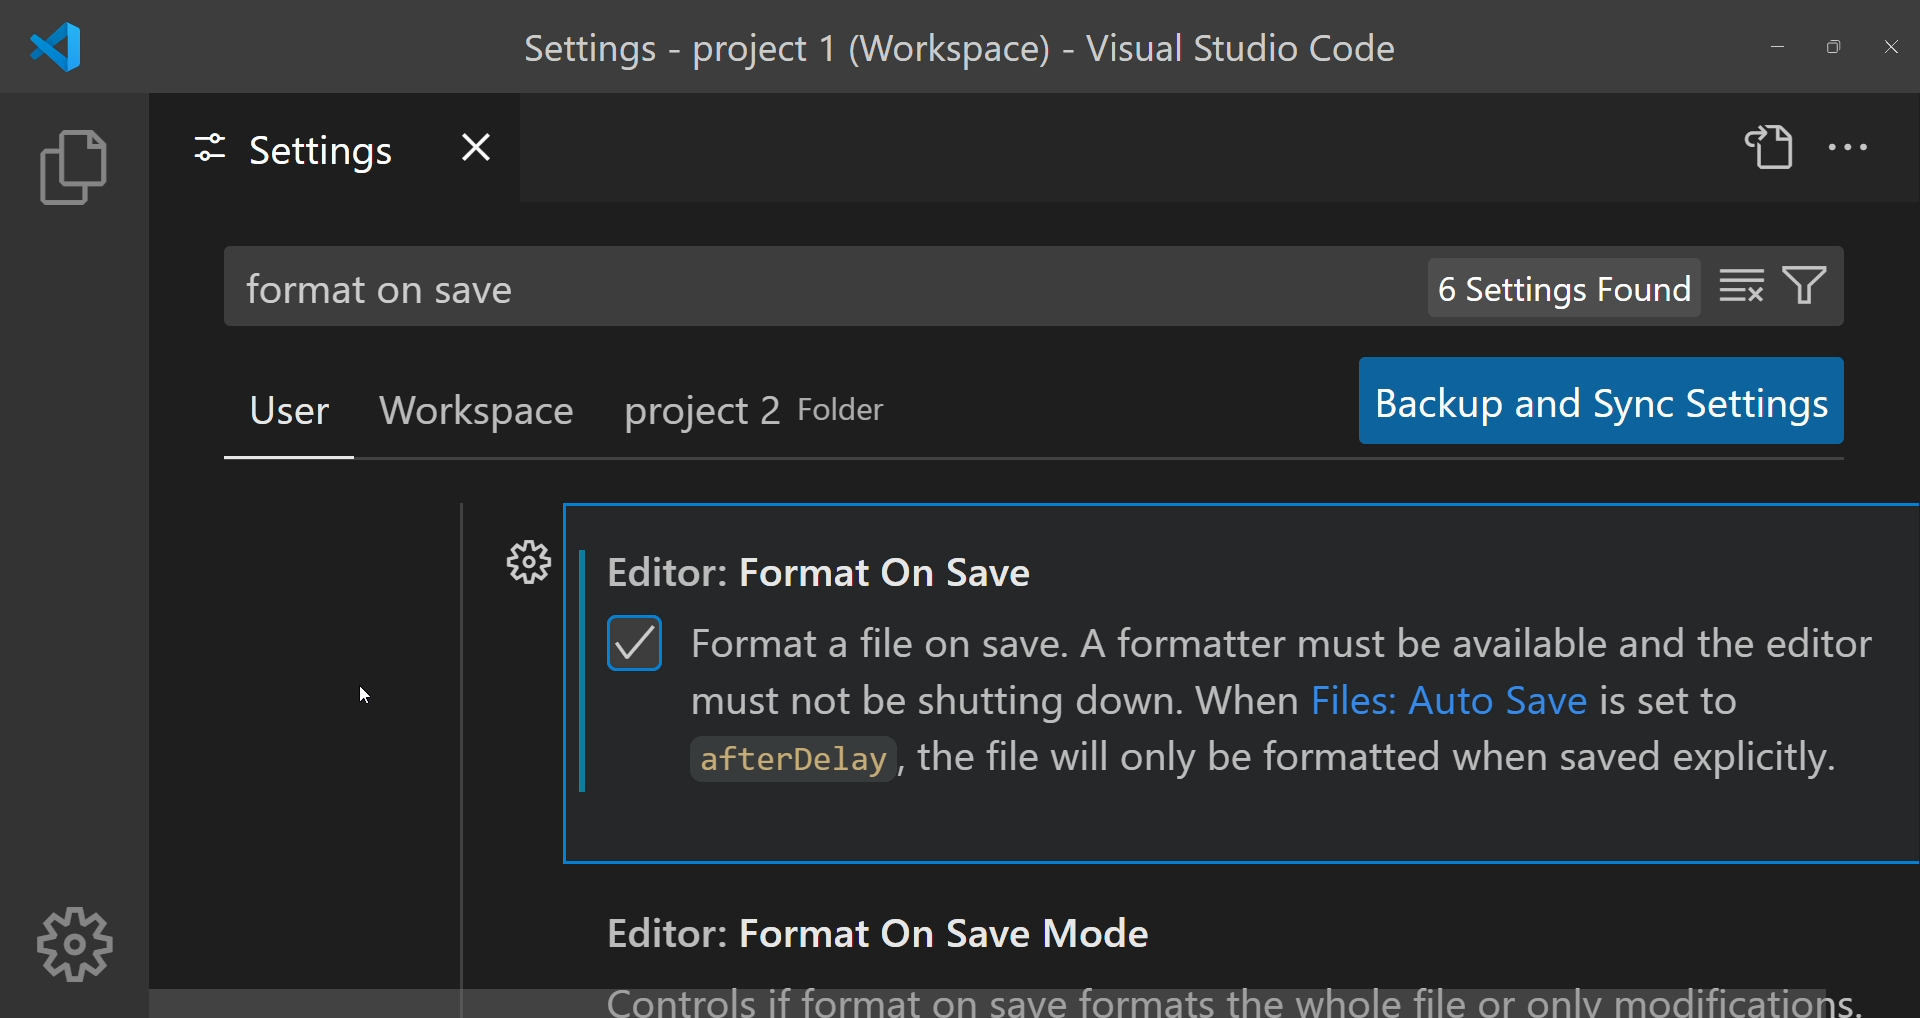 The image size is (1920, 1018). Describe the element at coordinates (281, 409) in the screenshot. I see `user` at that location.